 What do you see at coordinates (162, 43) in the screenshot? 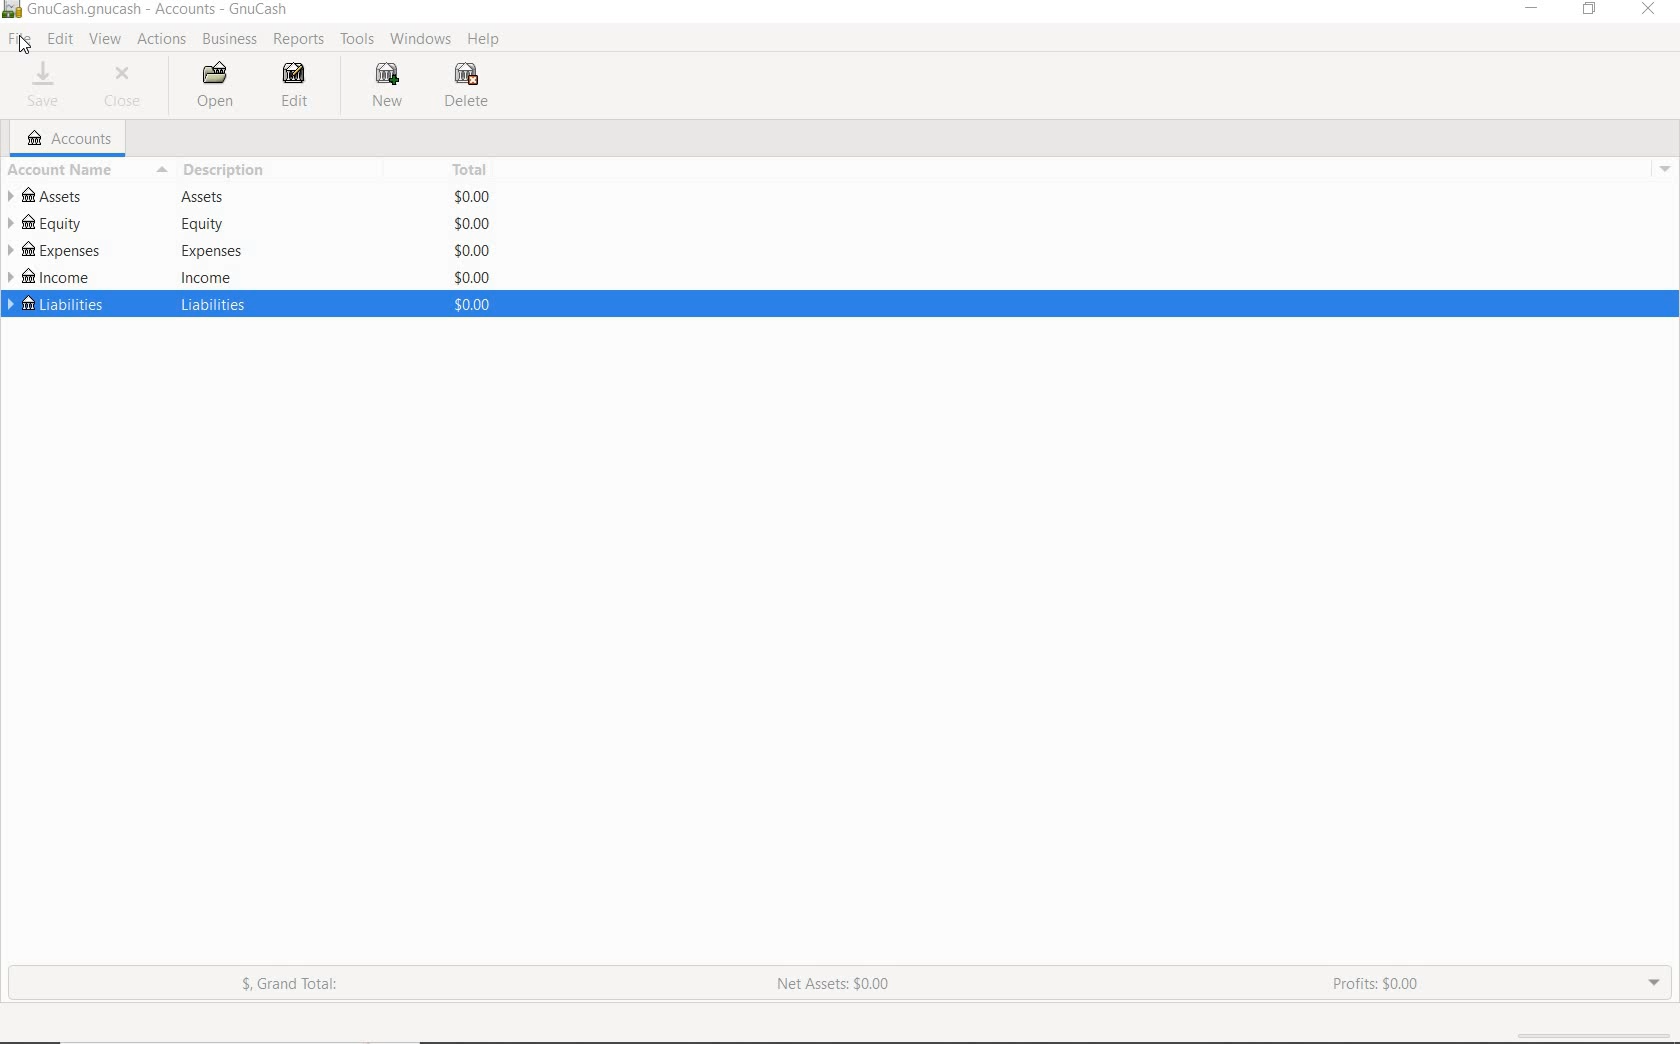
I see `ACTIONS` at bounding box center [162, 43].